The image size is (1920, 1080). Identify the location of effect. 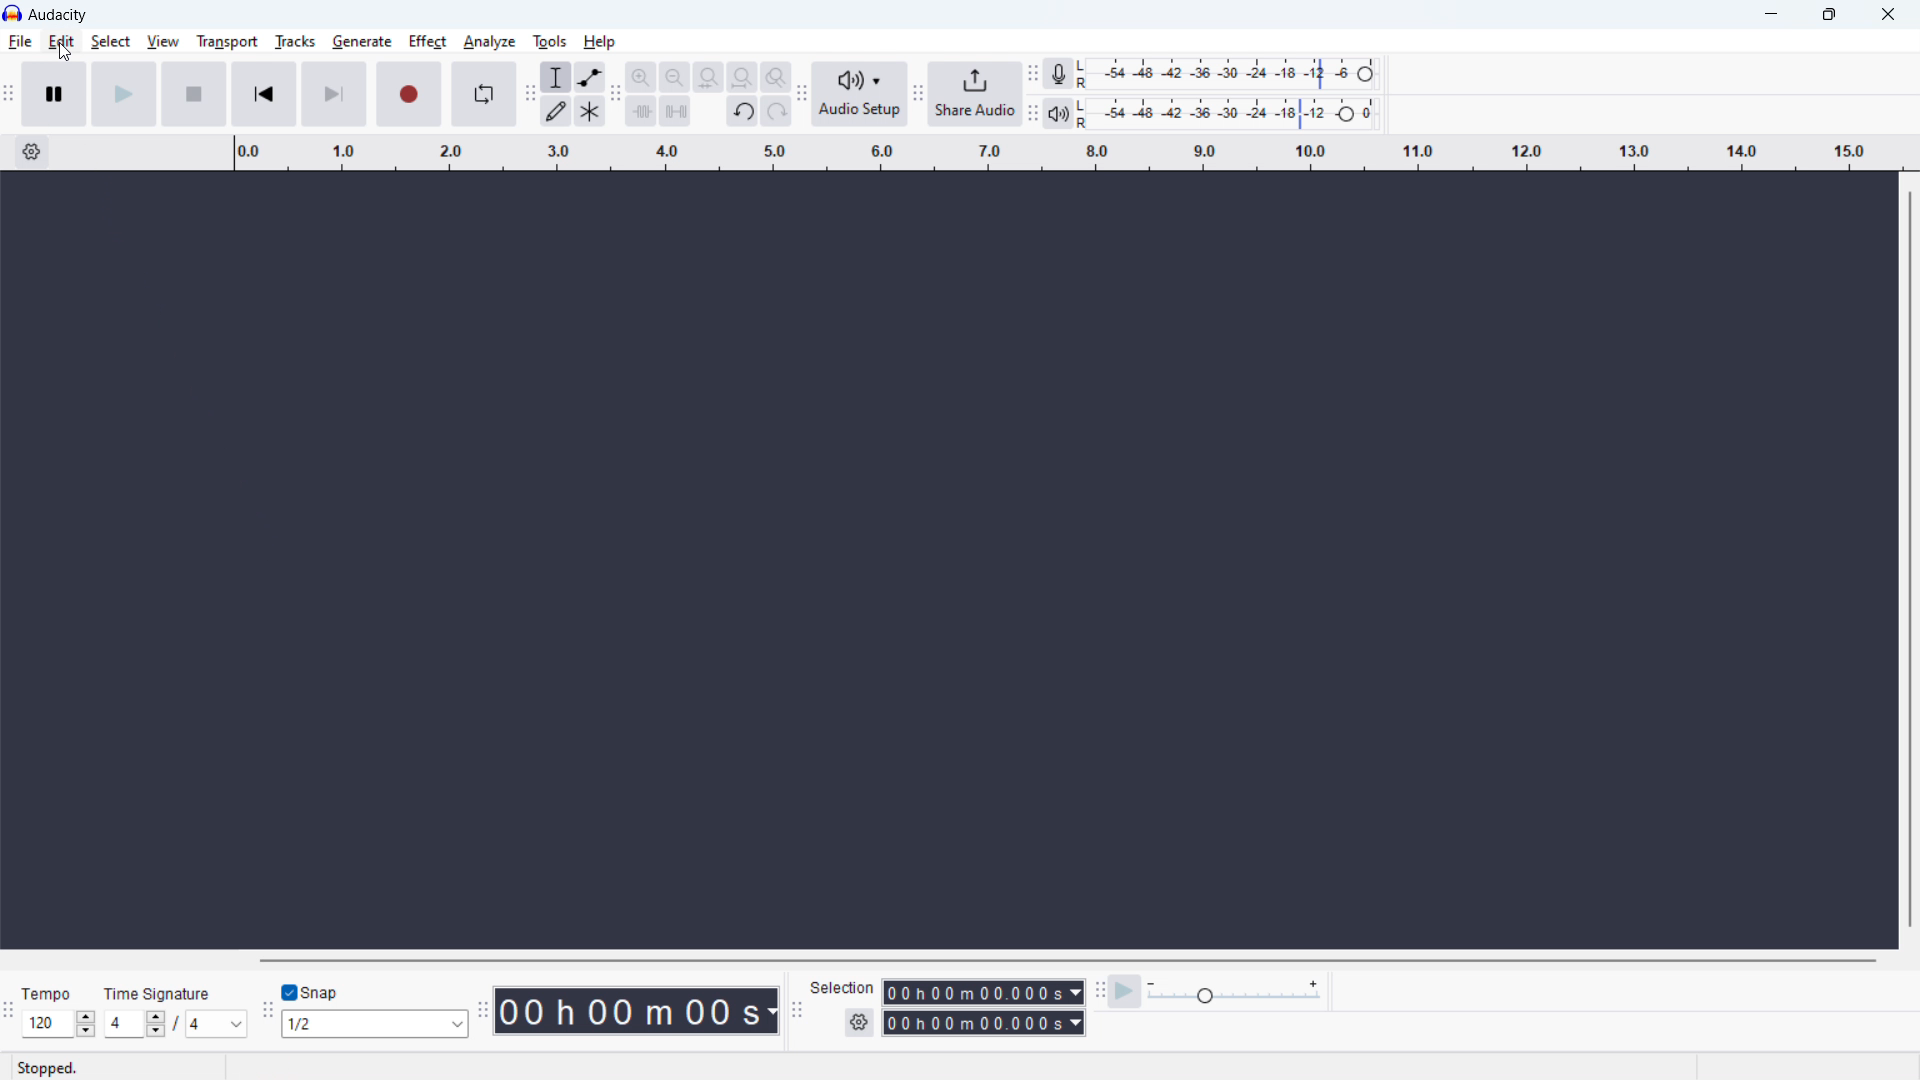
(427, 41).